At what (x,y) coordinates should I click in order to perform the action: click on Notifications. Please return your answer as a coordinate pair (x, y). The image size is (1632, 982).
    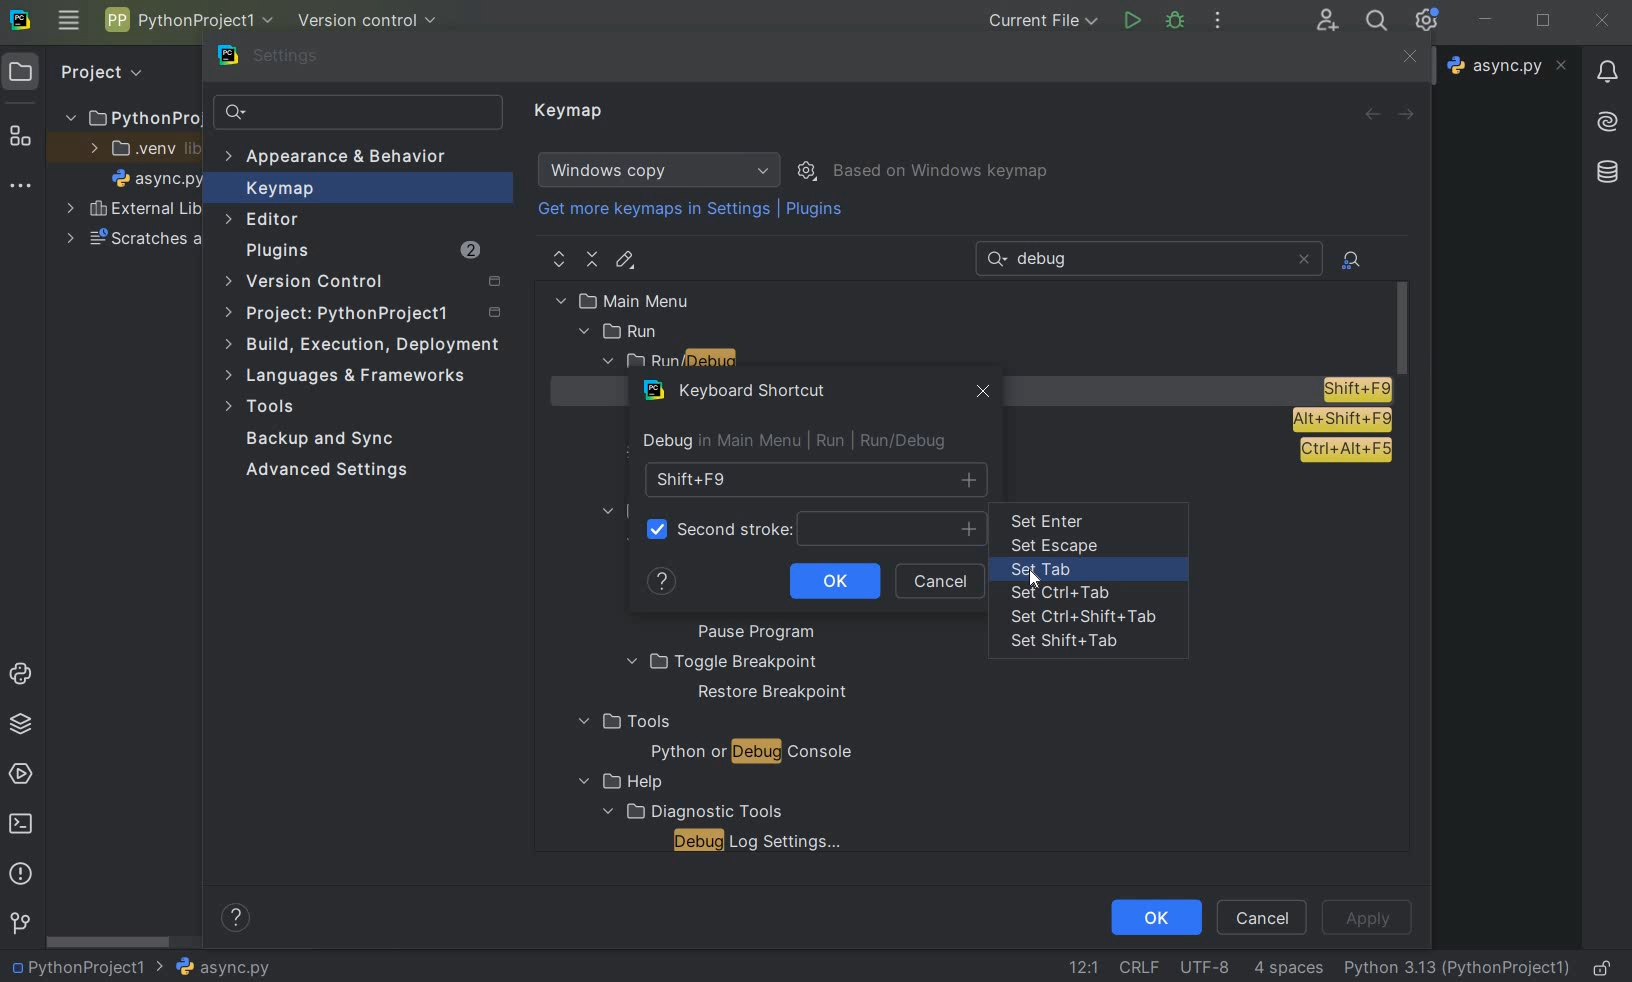
    Looking at the image, I should click on (1605, 65).